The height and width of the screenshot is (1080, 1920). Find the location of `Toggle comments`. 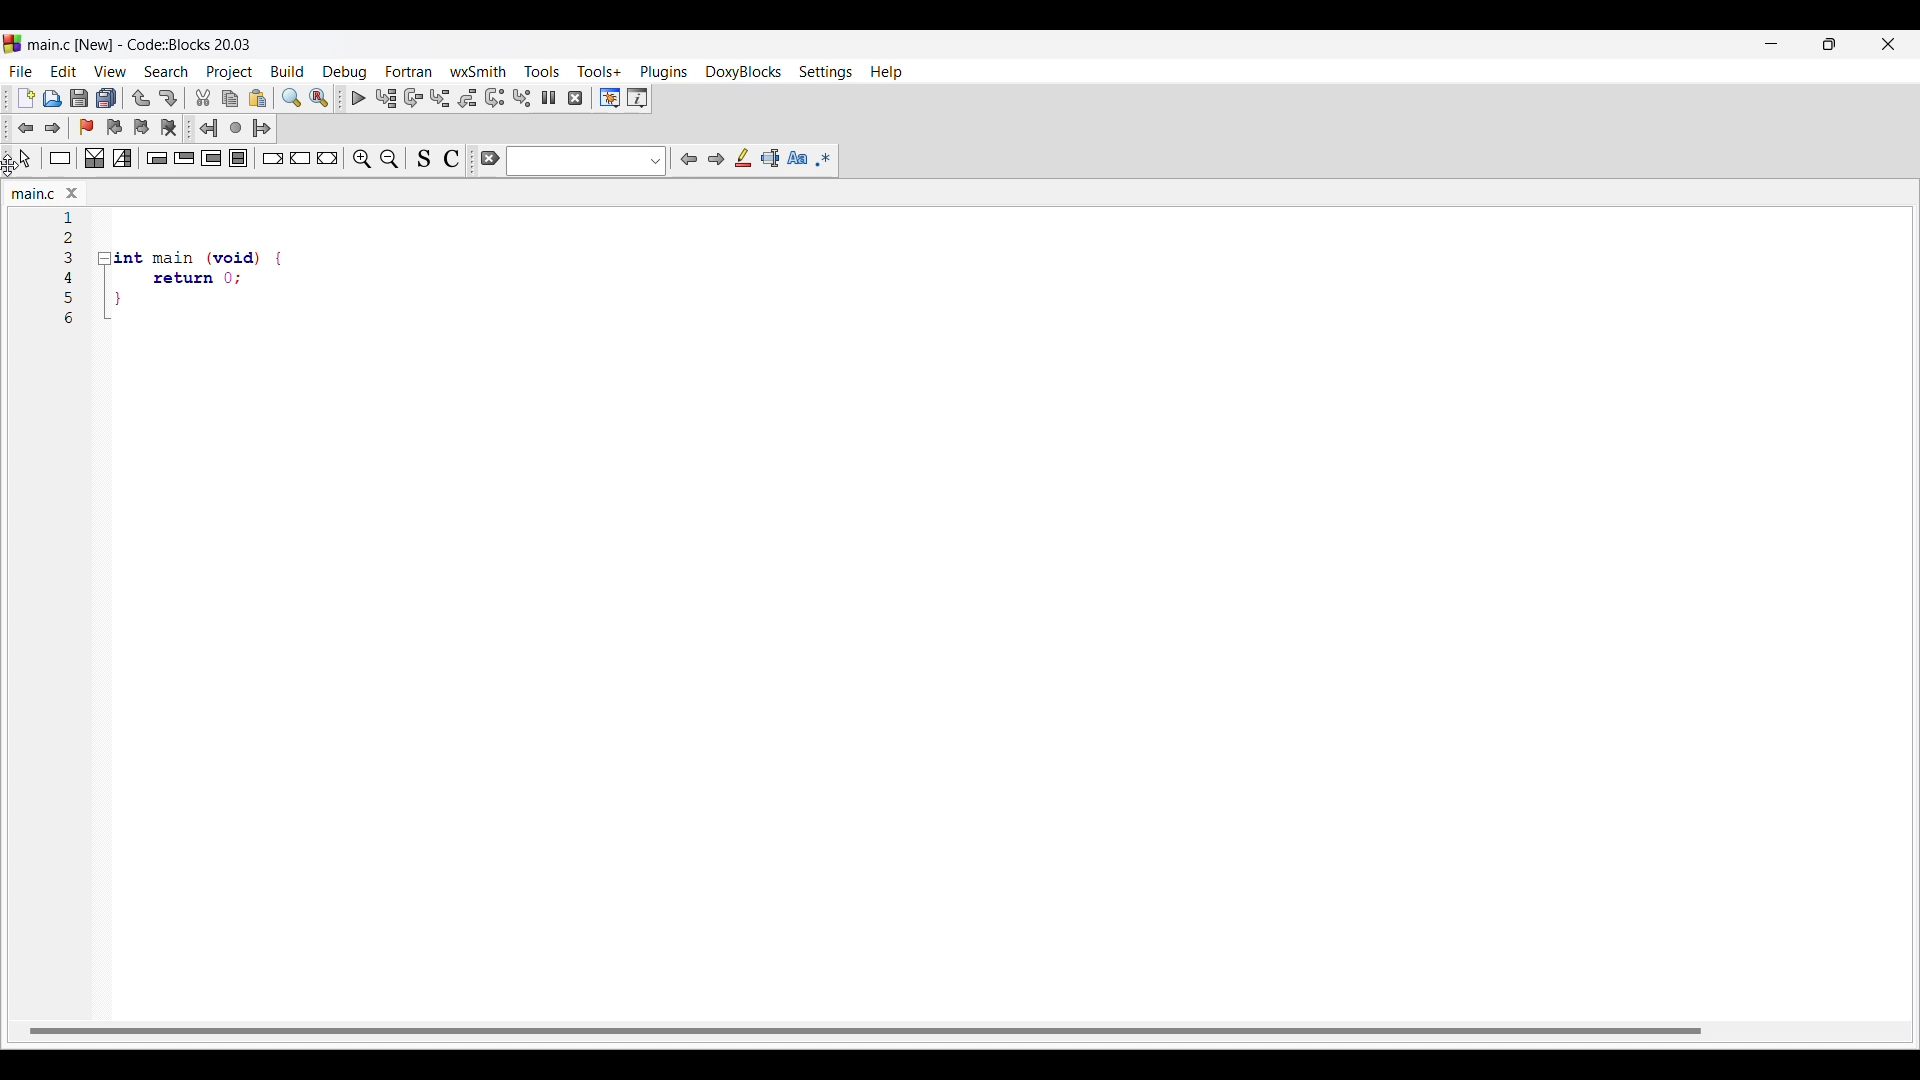

Toggle comments is located at coordinates (452, 161).